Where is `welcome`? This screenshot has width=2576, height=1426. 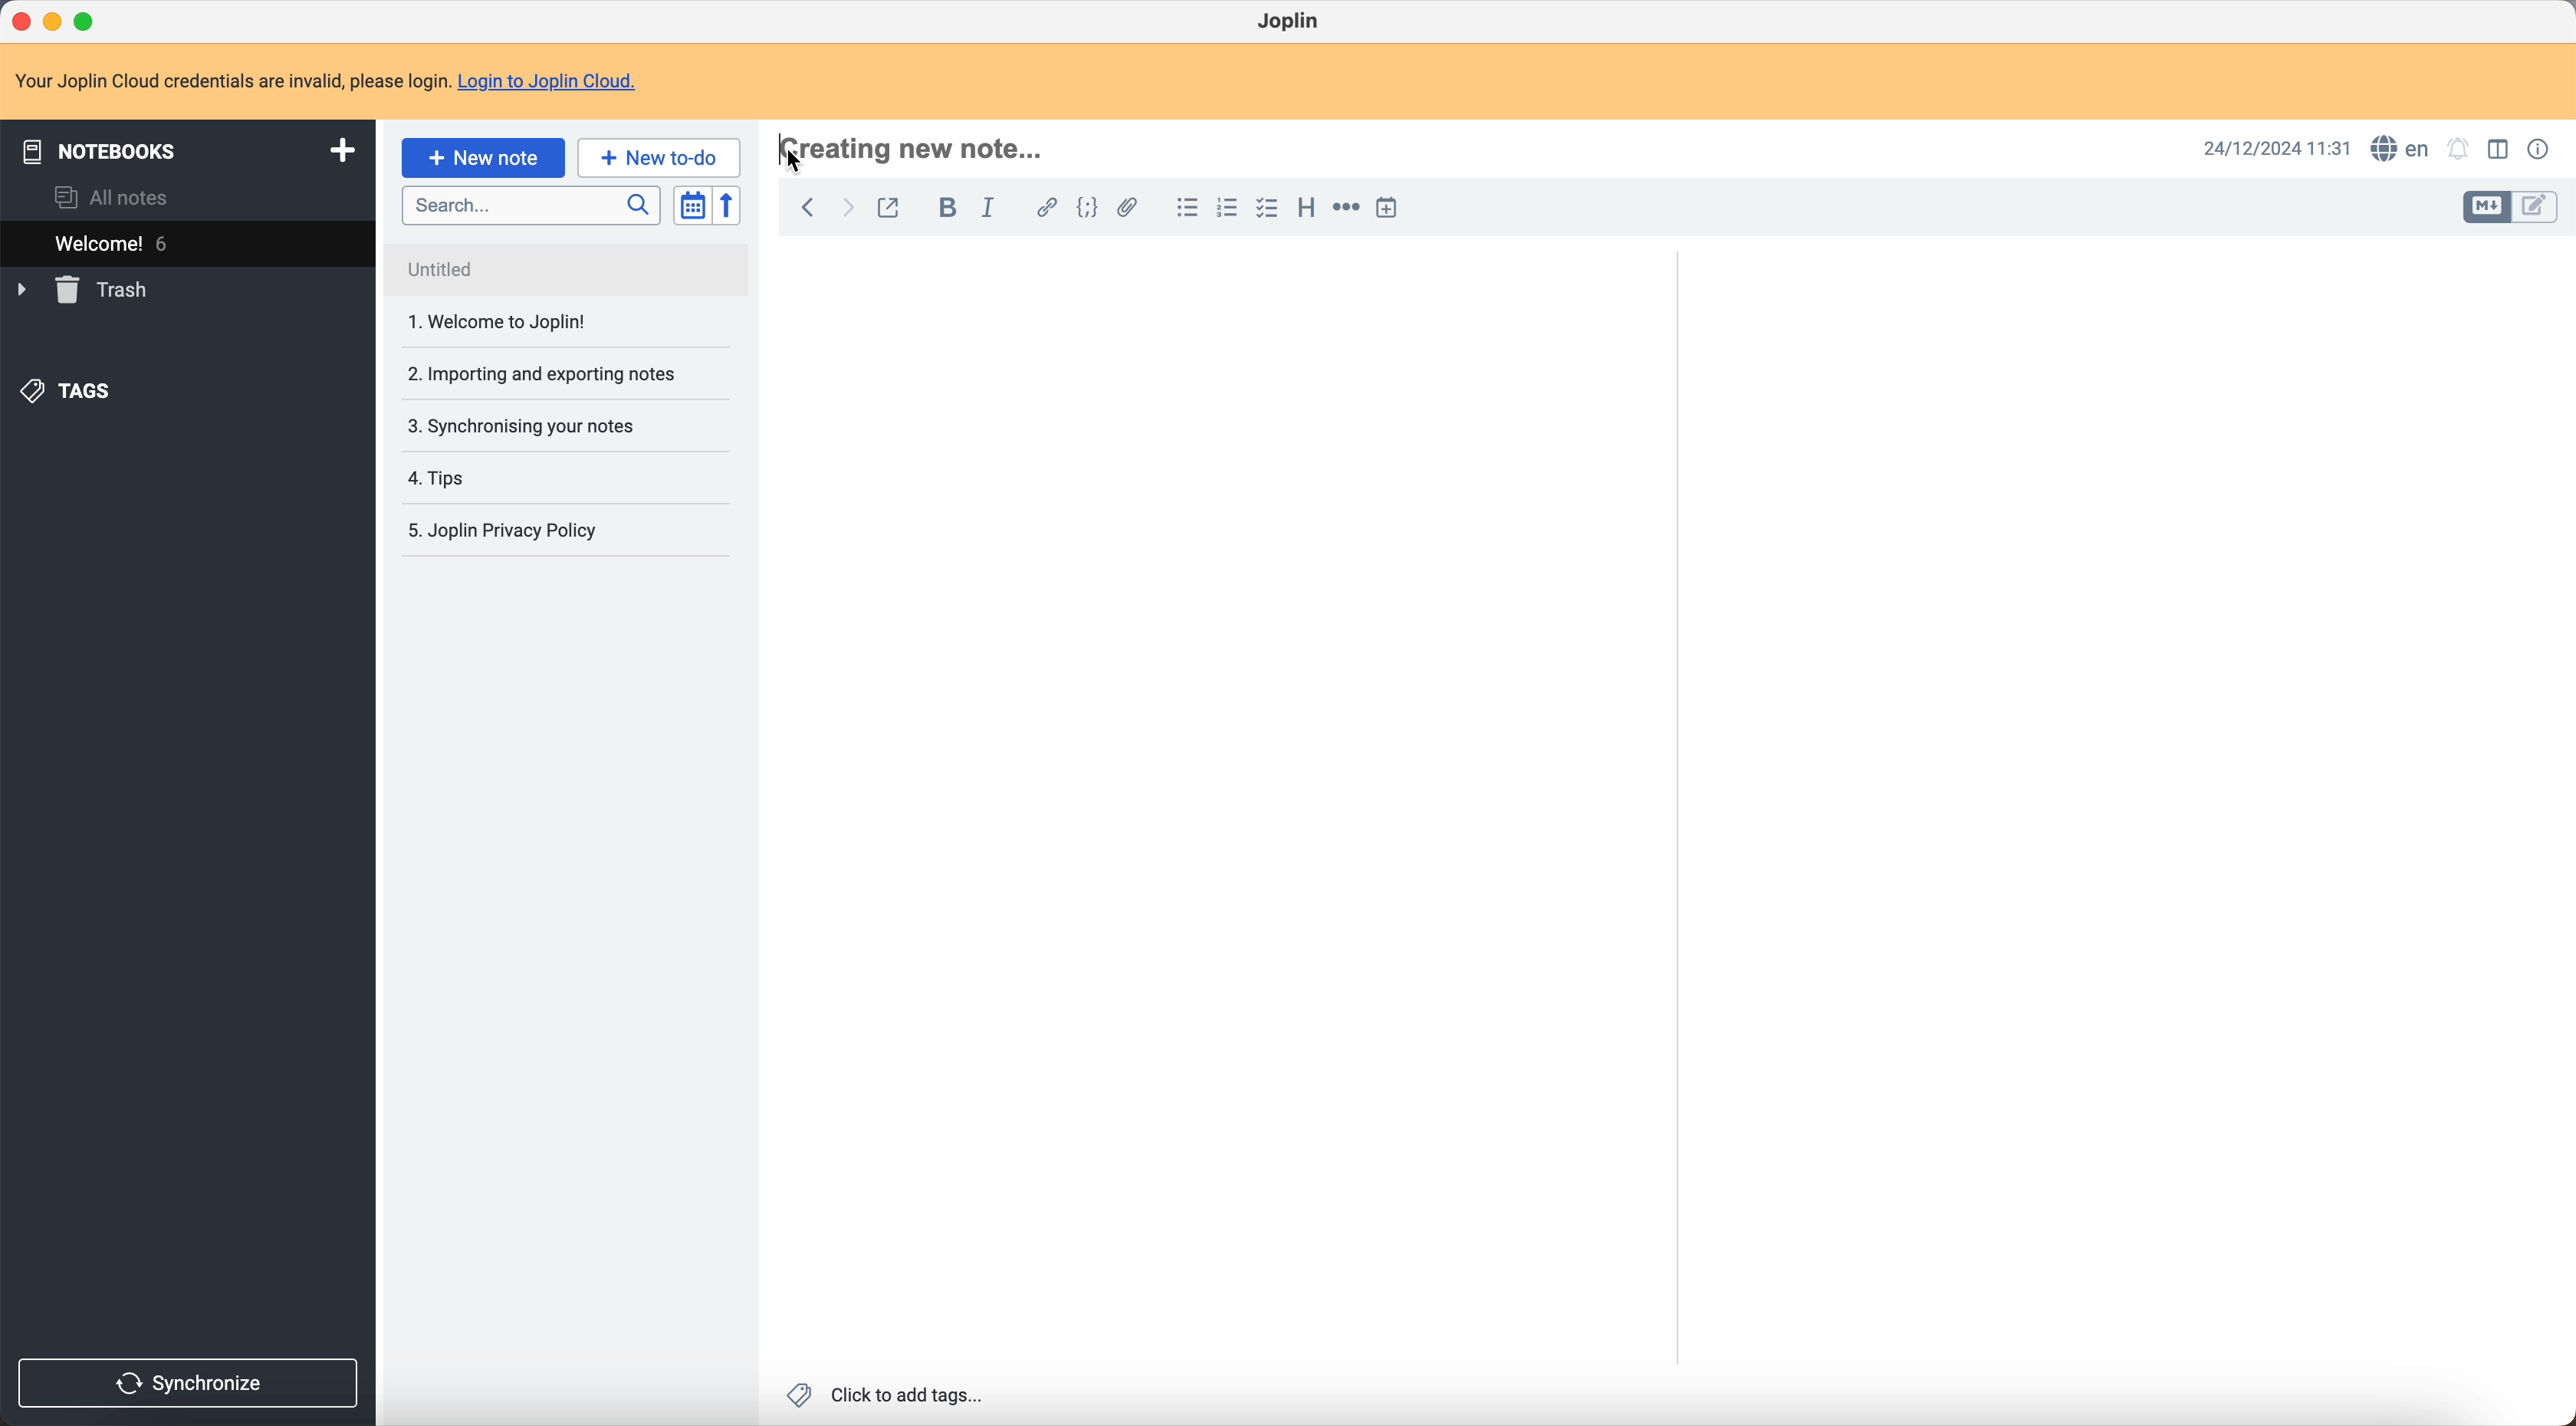
welcome is located at coordinates (190, 242).